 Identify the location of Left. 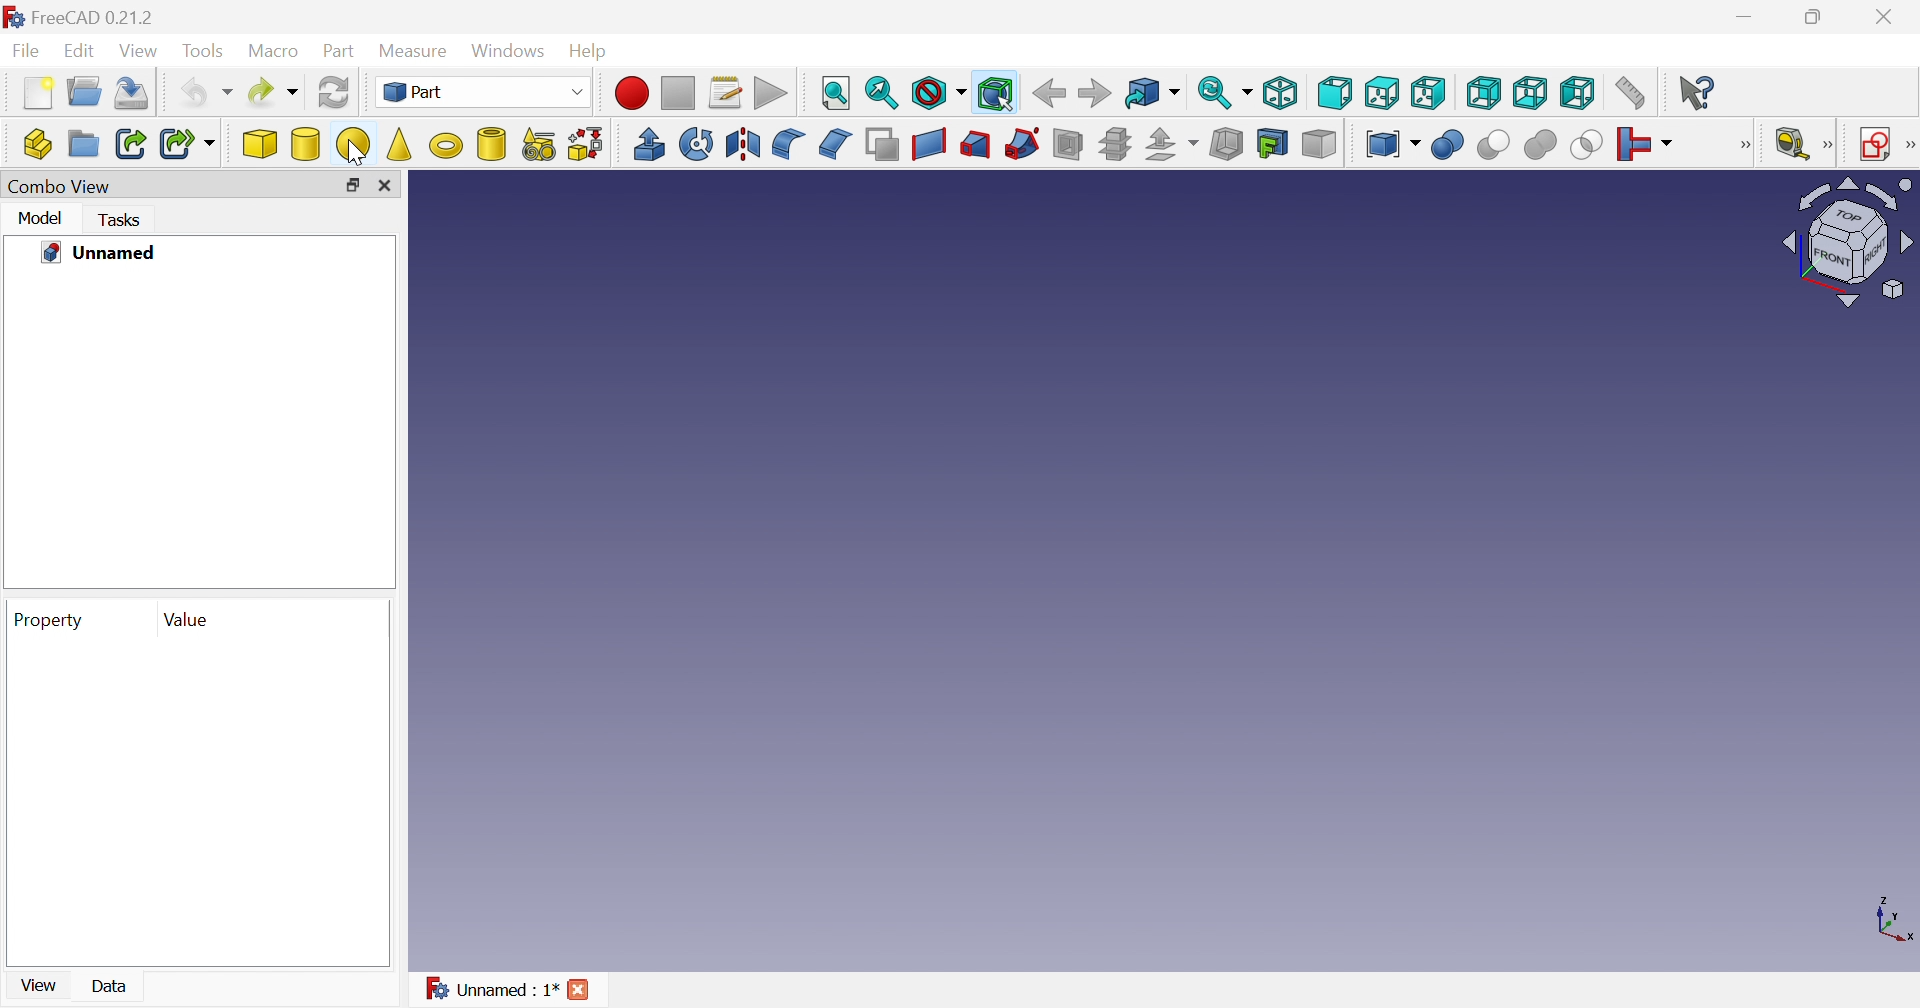
(1578, 92).